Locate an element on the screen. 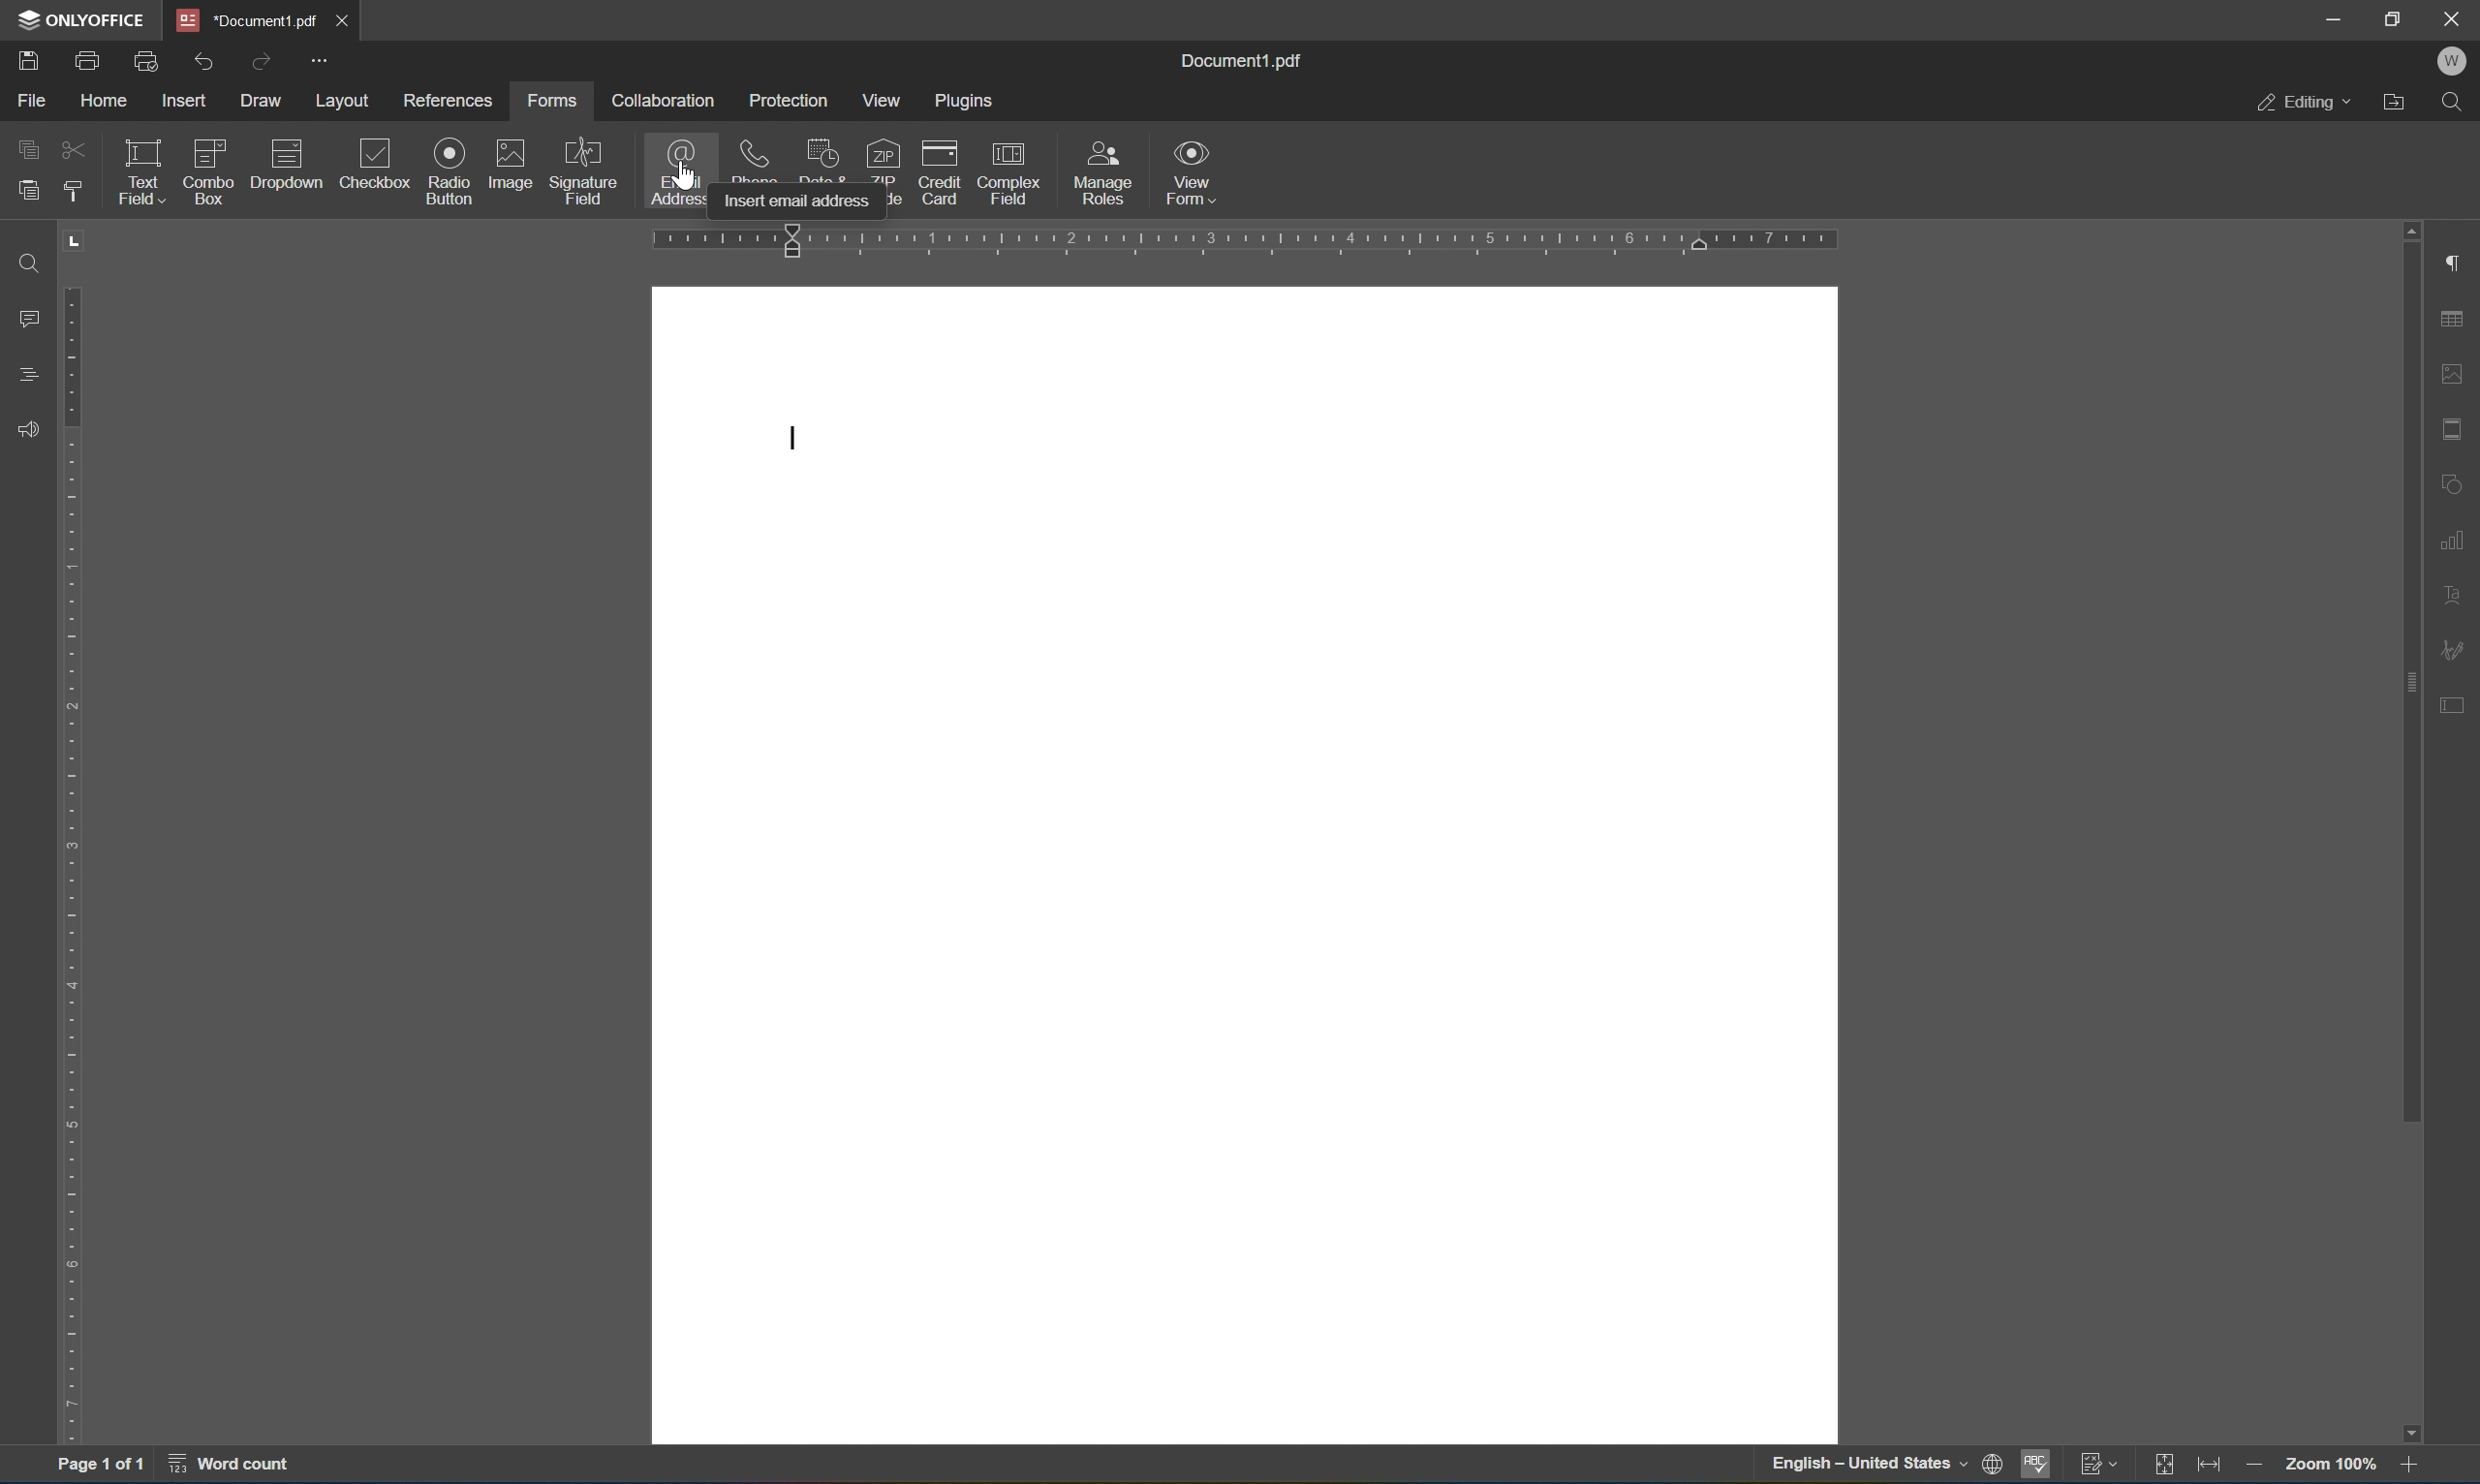 The height and width of the screenshot is (1484, 2480). minimize is located at coordinates (2327, 22).